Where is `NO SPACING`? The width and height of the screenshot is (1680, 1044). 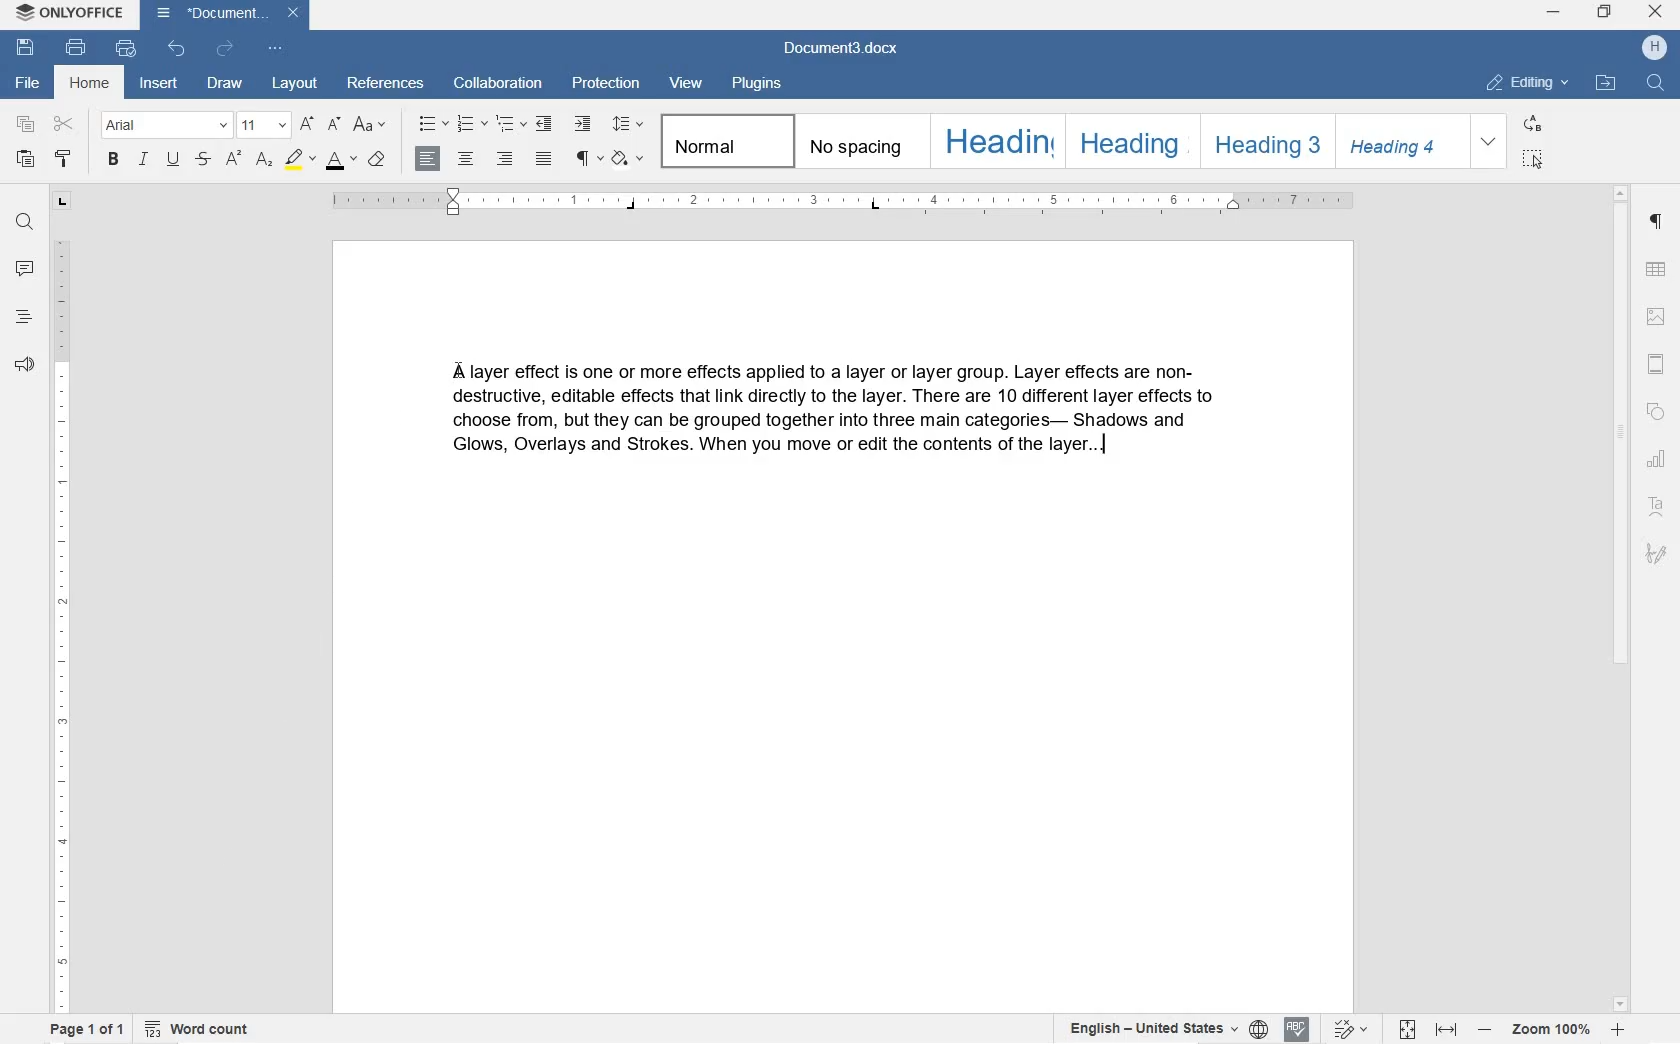
NO SPACING is located at coordinates (857, 143).